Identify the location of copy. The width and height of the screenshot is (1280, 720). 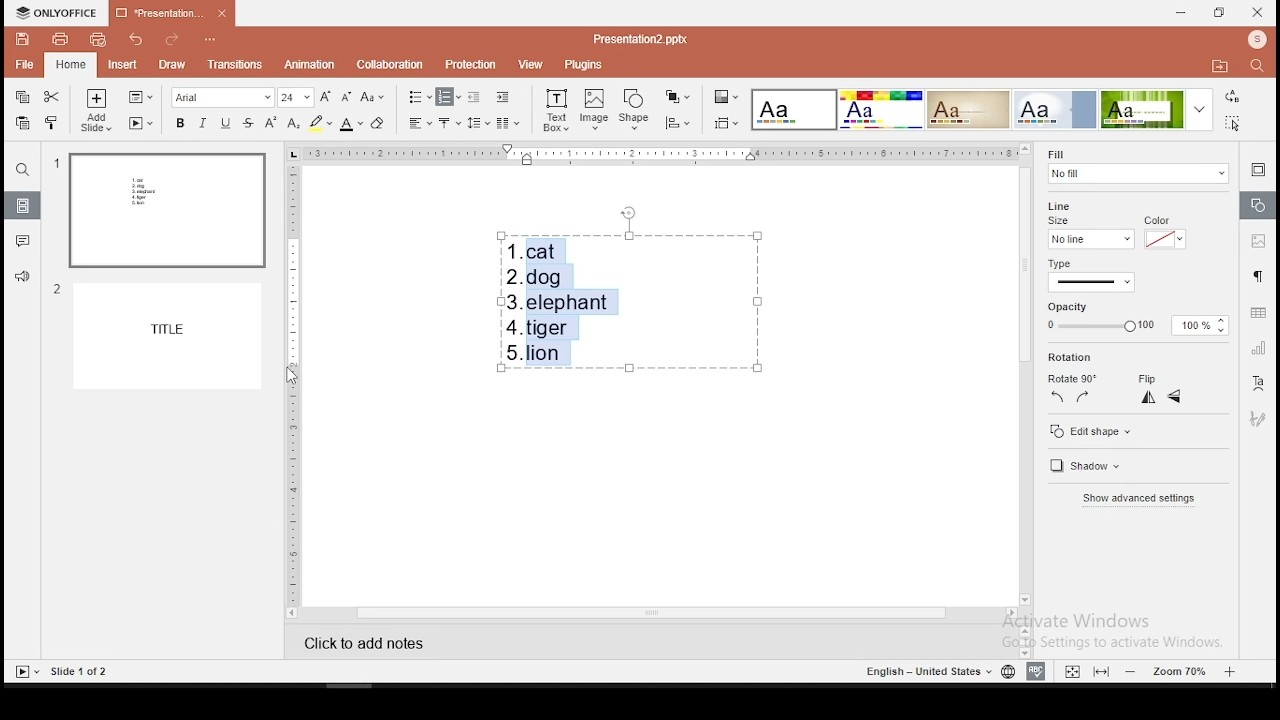
(23, 96).